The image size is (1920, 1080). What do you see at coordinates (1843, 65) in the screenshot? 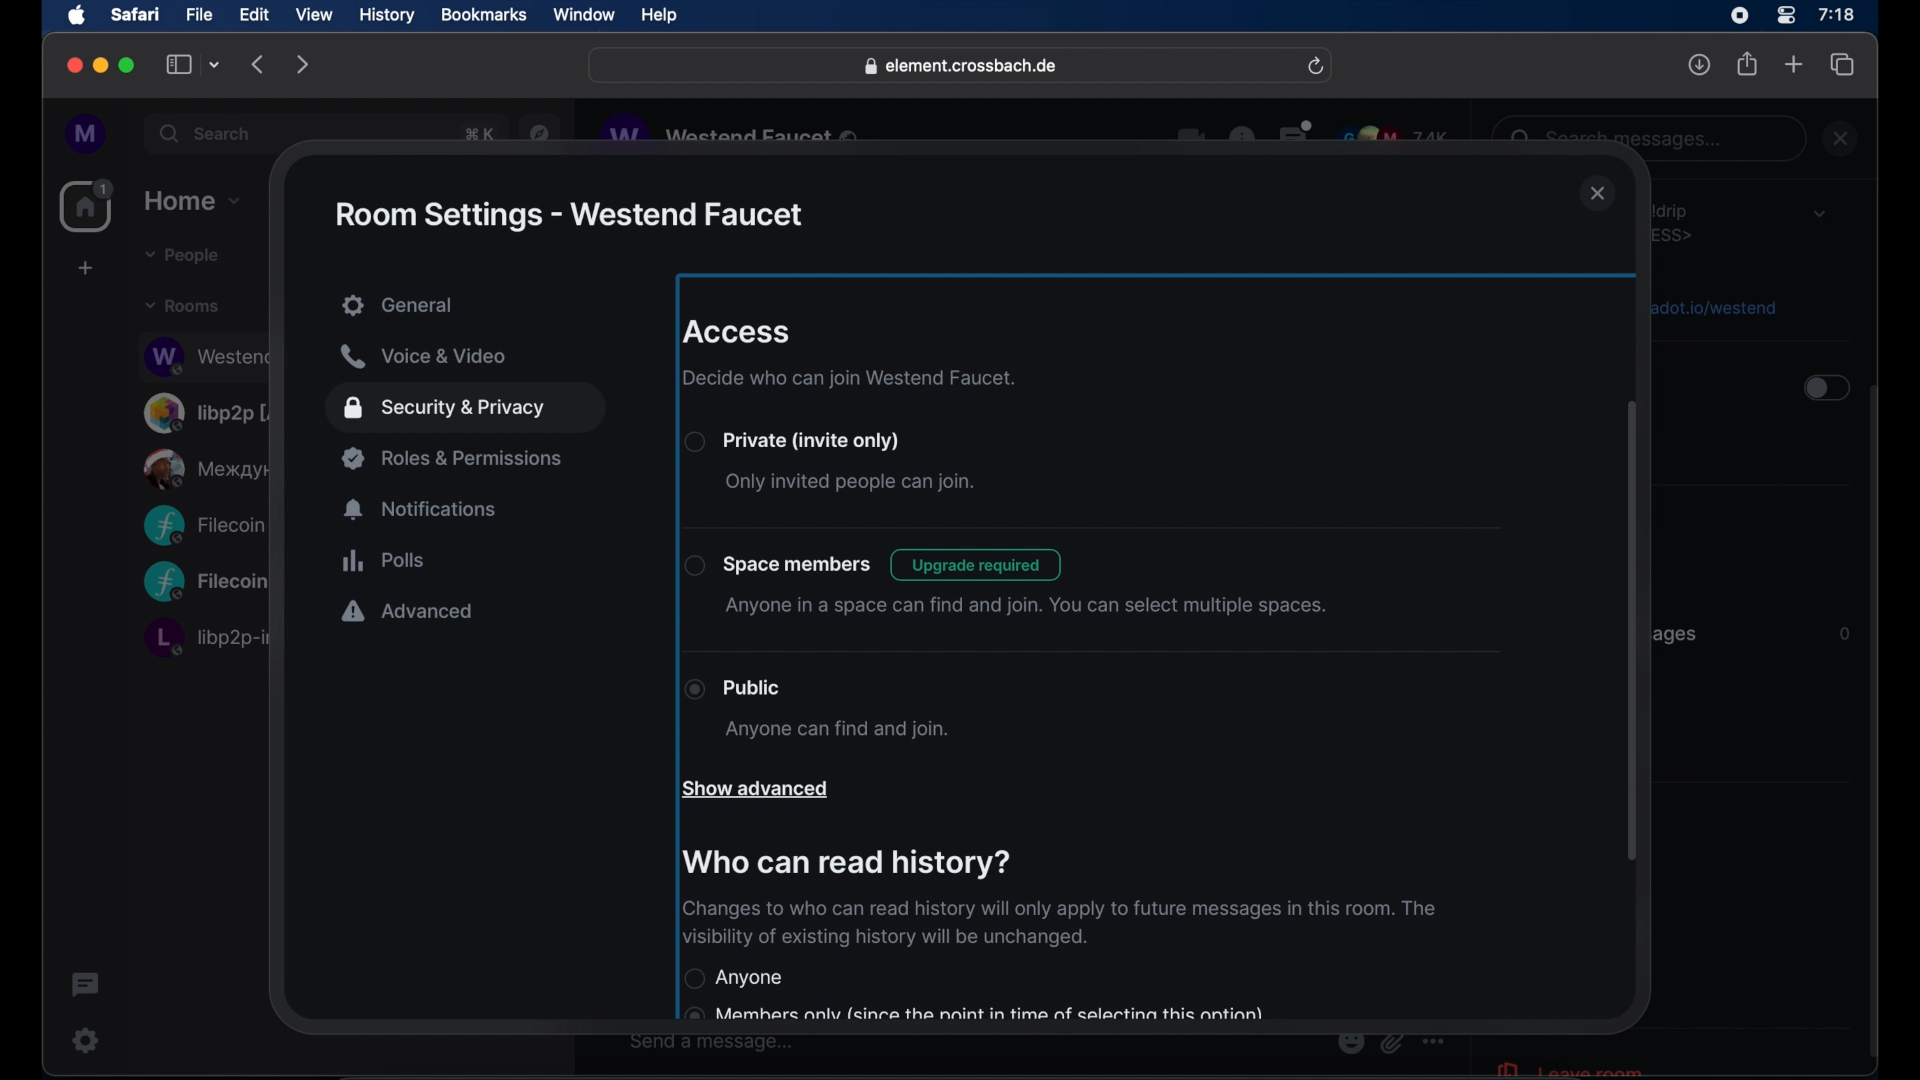
I see `show tab overview` at bounding box center [1843, 65].